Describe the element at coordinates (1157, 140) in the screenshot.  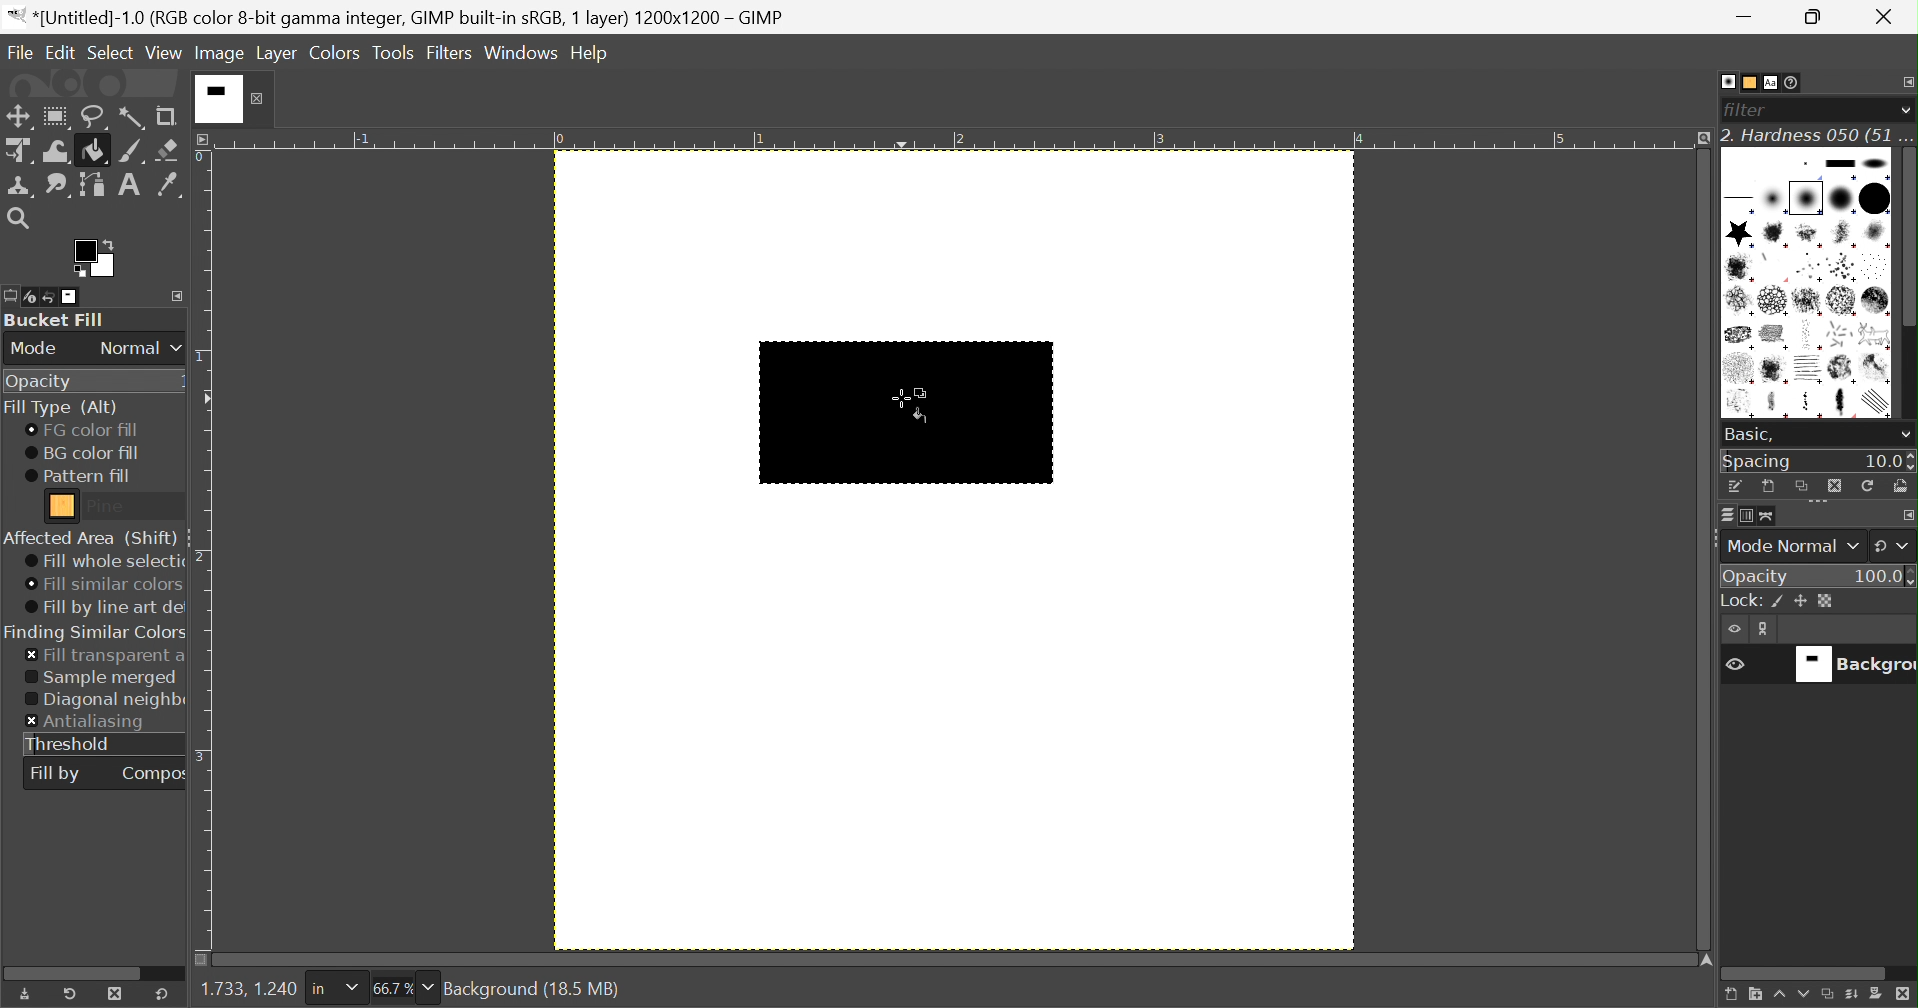
I see `3` at that location.